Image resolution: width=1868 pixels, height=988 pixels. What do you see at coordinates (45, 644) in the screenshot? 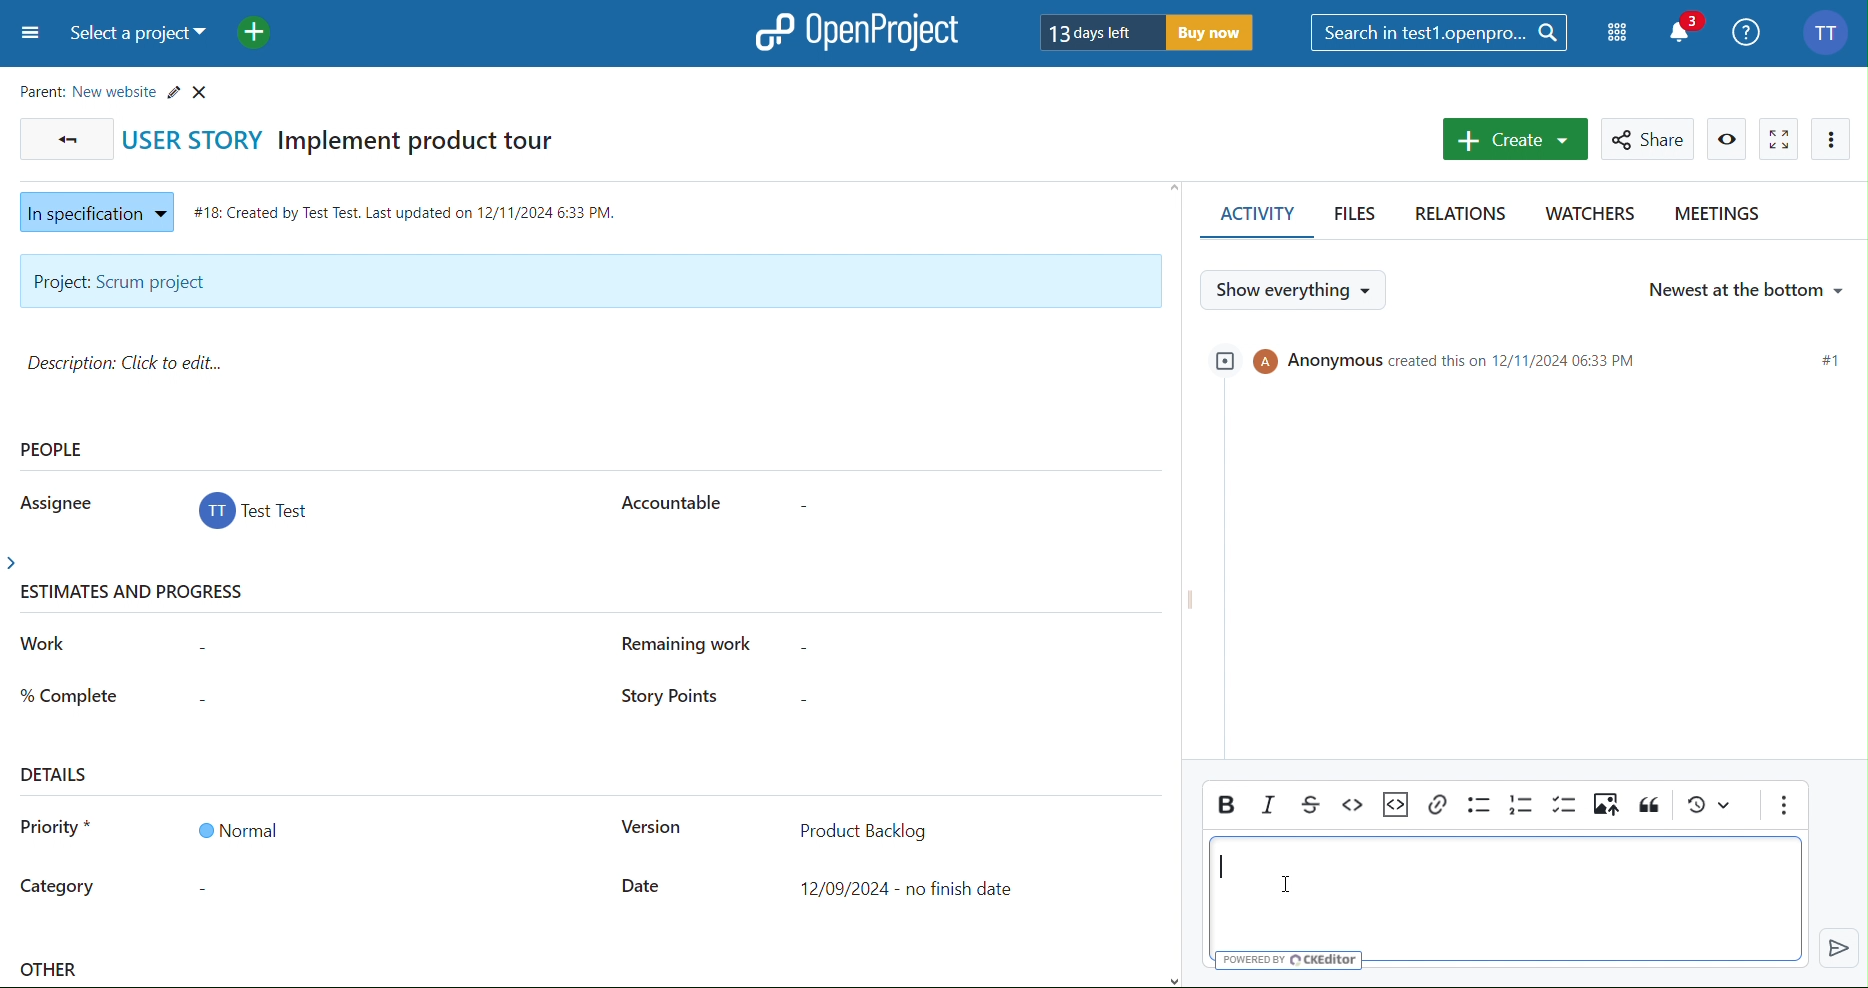
I see `Work` at bounding box center [45, 644].